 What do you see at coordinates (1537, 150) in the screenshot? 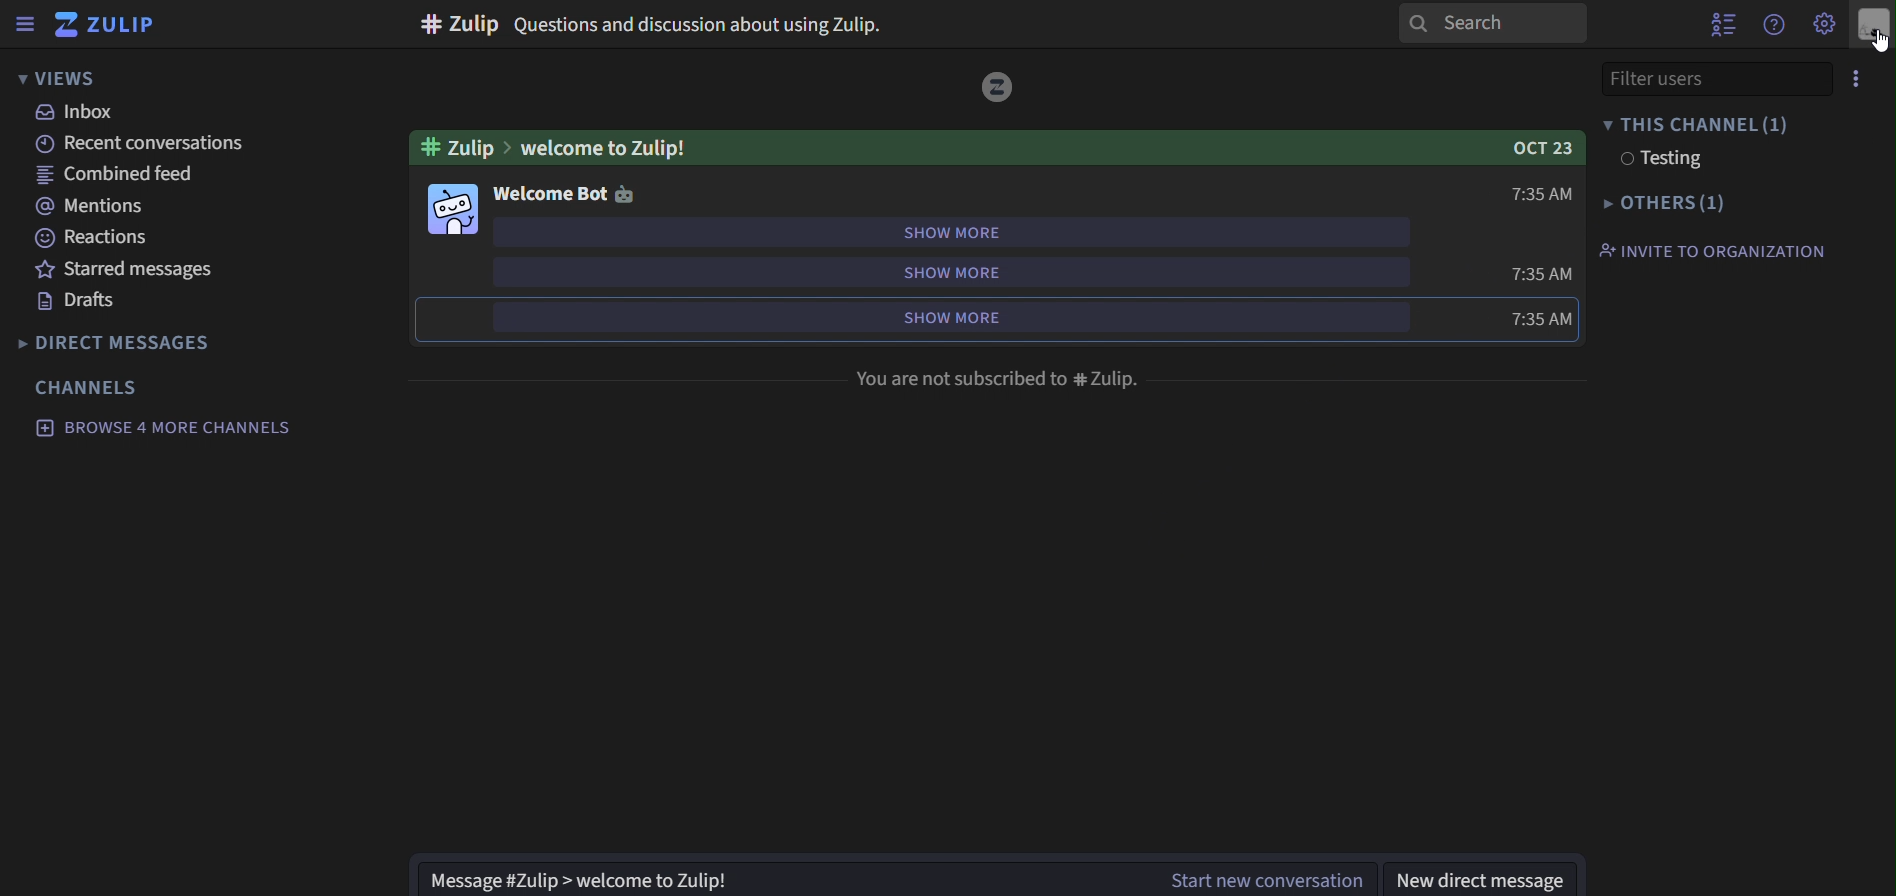
I see `Oct 23` at bounding box center [1537, 150].